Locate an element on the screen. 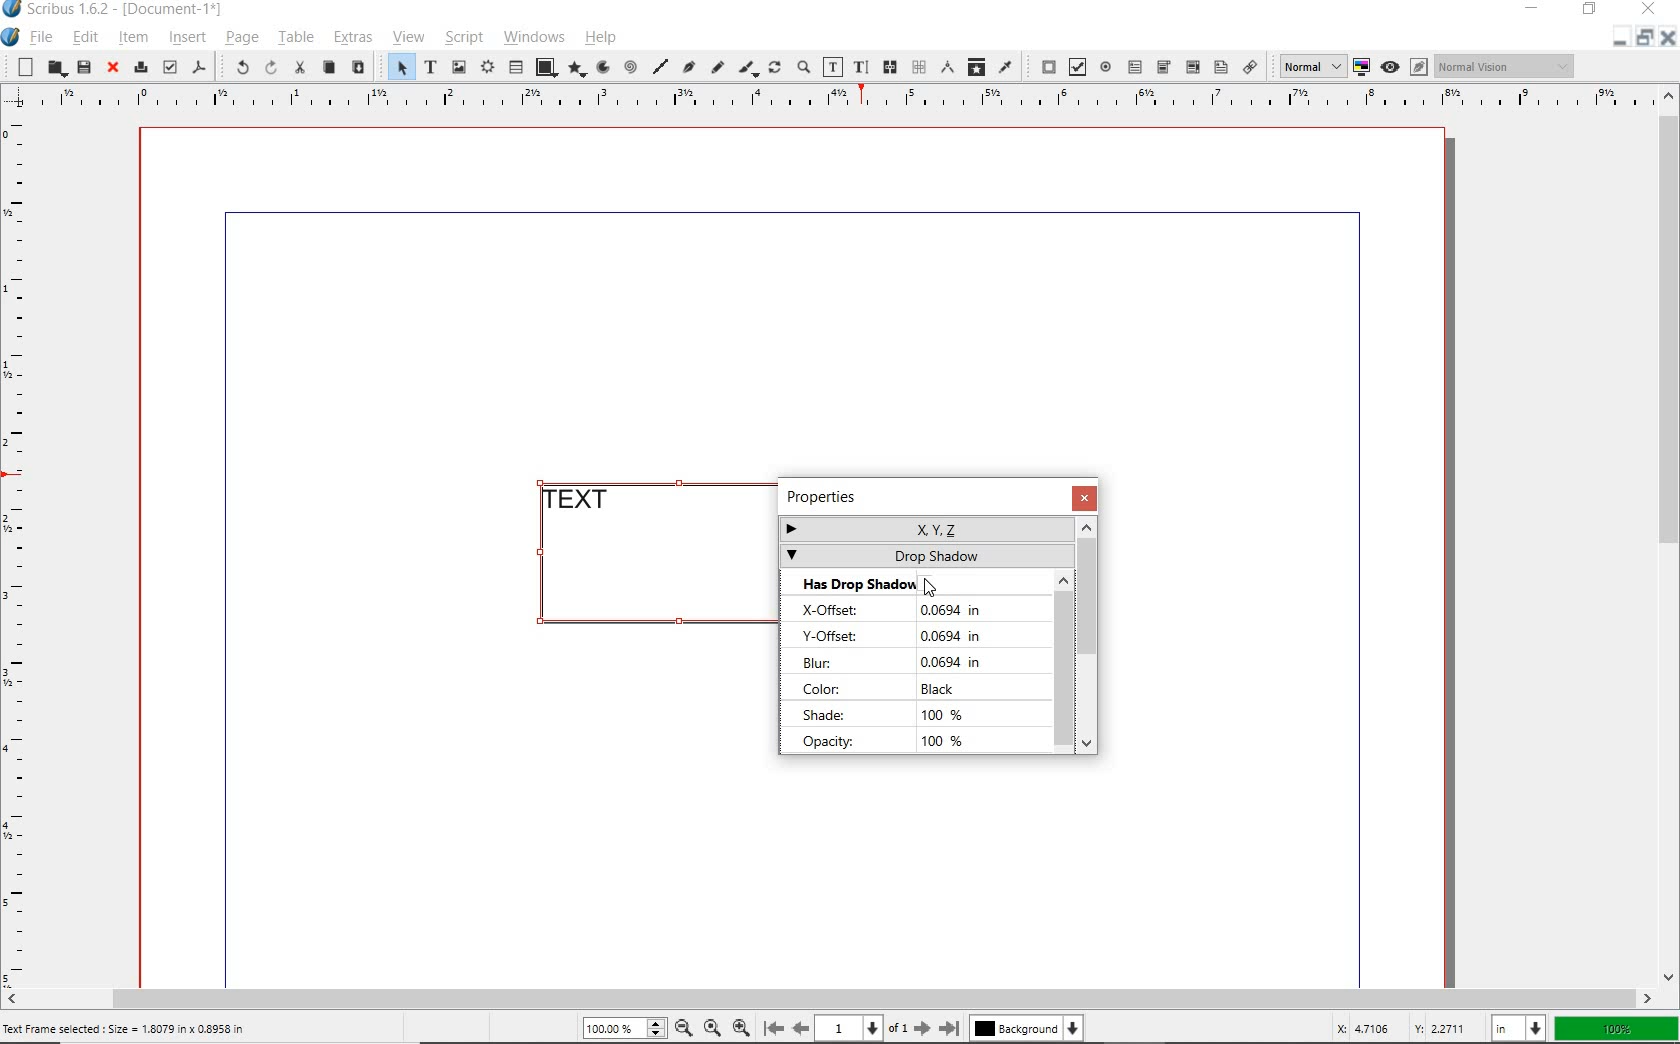 The width and height of the screenshot is (1680, 1044). pdf combo box is located at coordinates (1163, 68).